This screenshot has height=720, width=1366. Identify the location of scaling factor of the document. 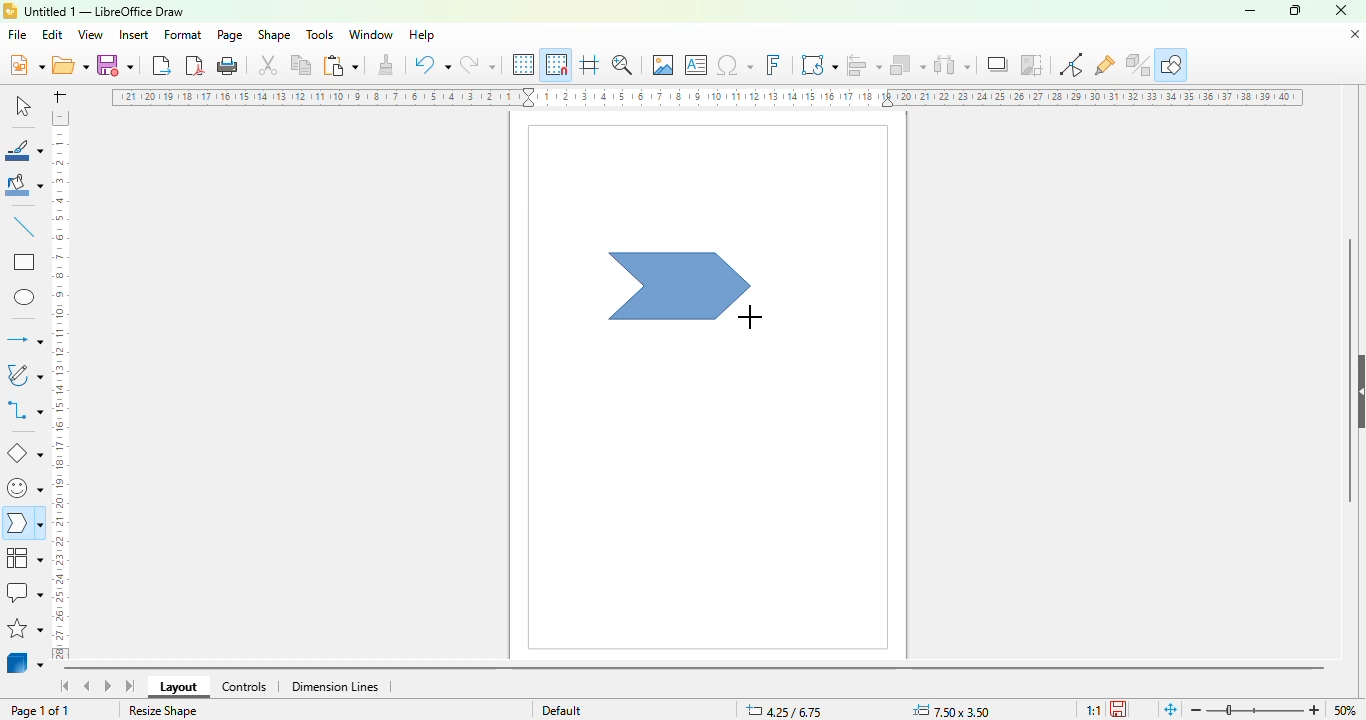
(1093, 710).